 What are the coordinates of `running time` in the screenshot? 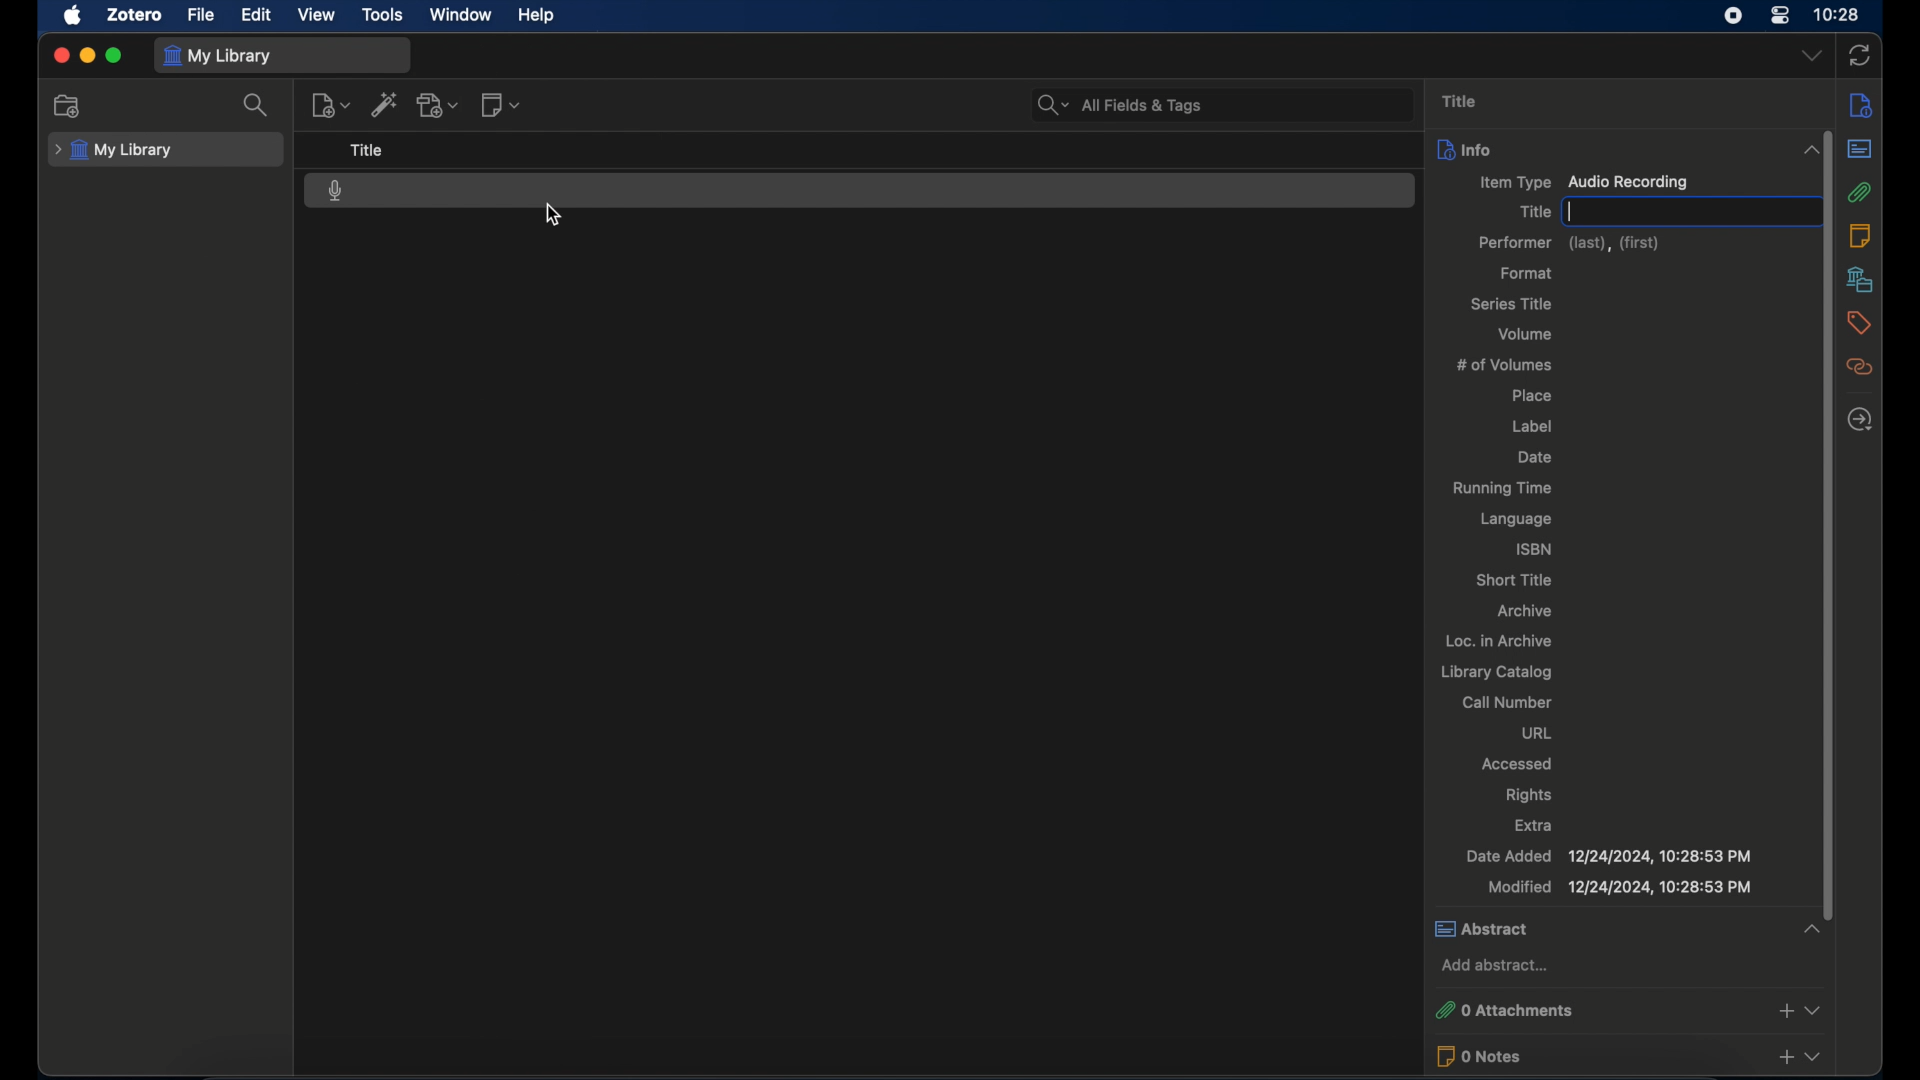 It's located at (1501, 489).